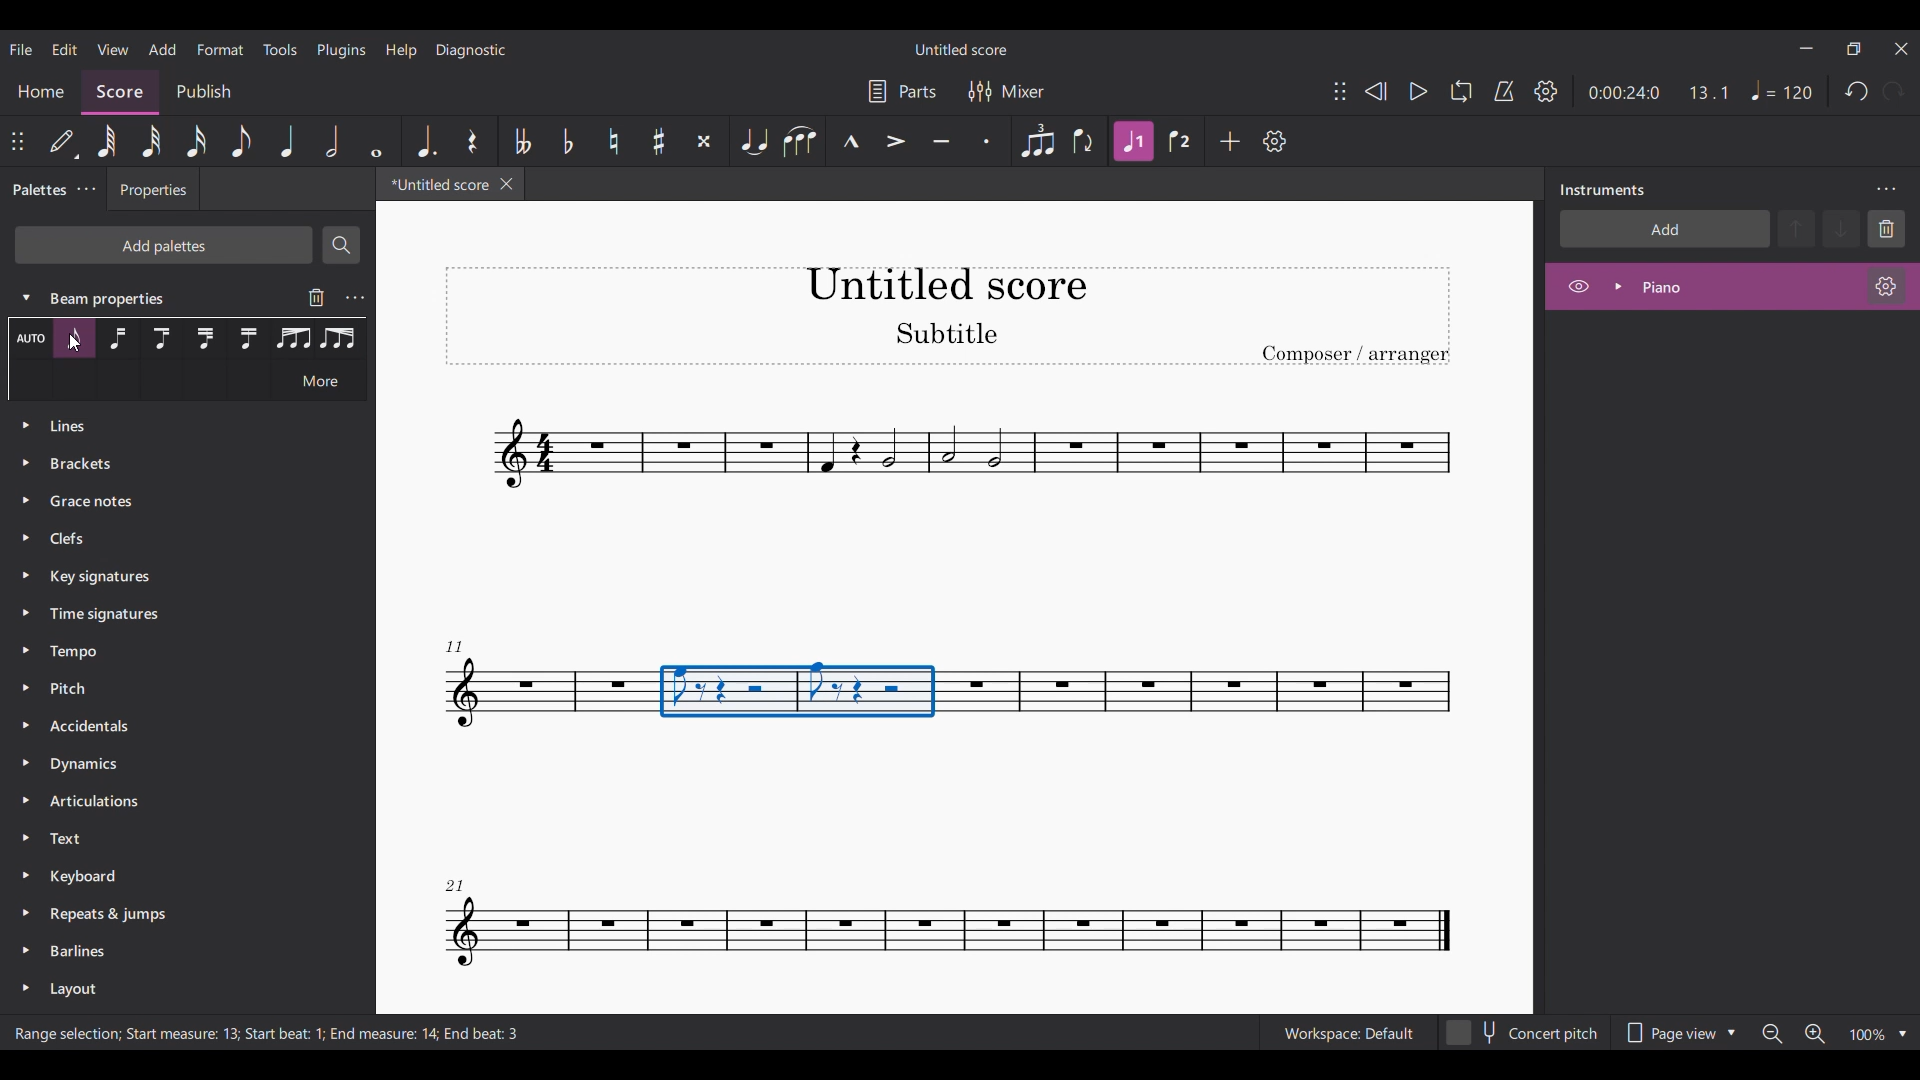 The height and width of the screenshot is (1080, 1920). I want to click on Show in smaller tab, so click(1853, 48).